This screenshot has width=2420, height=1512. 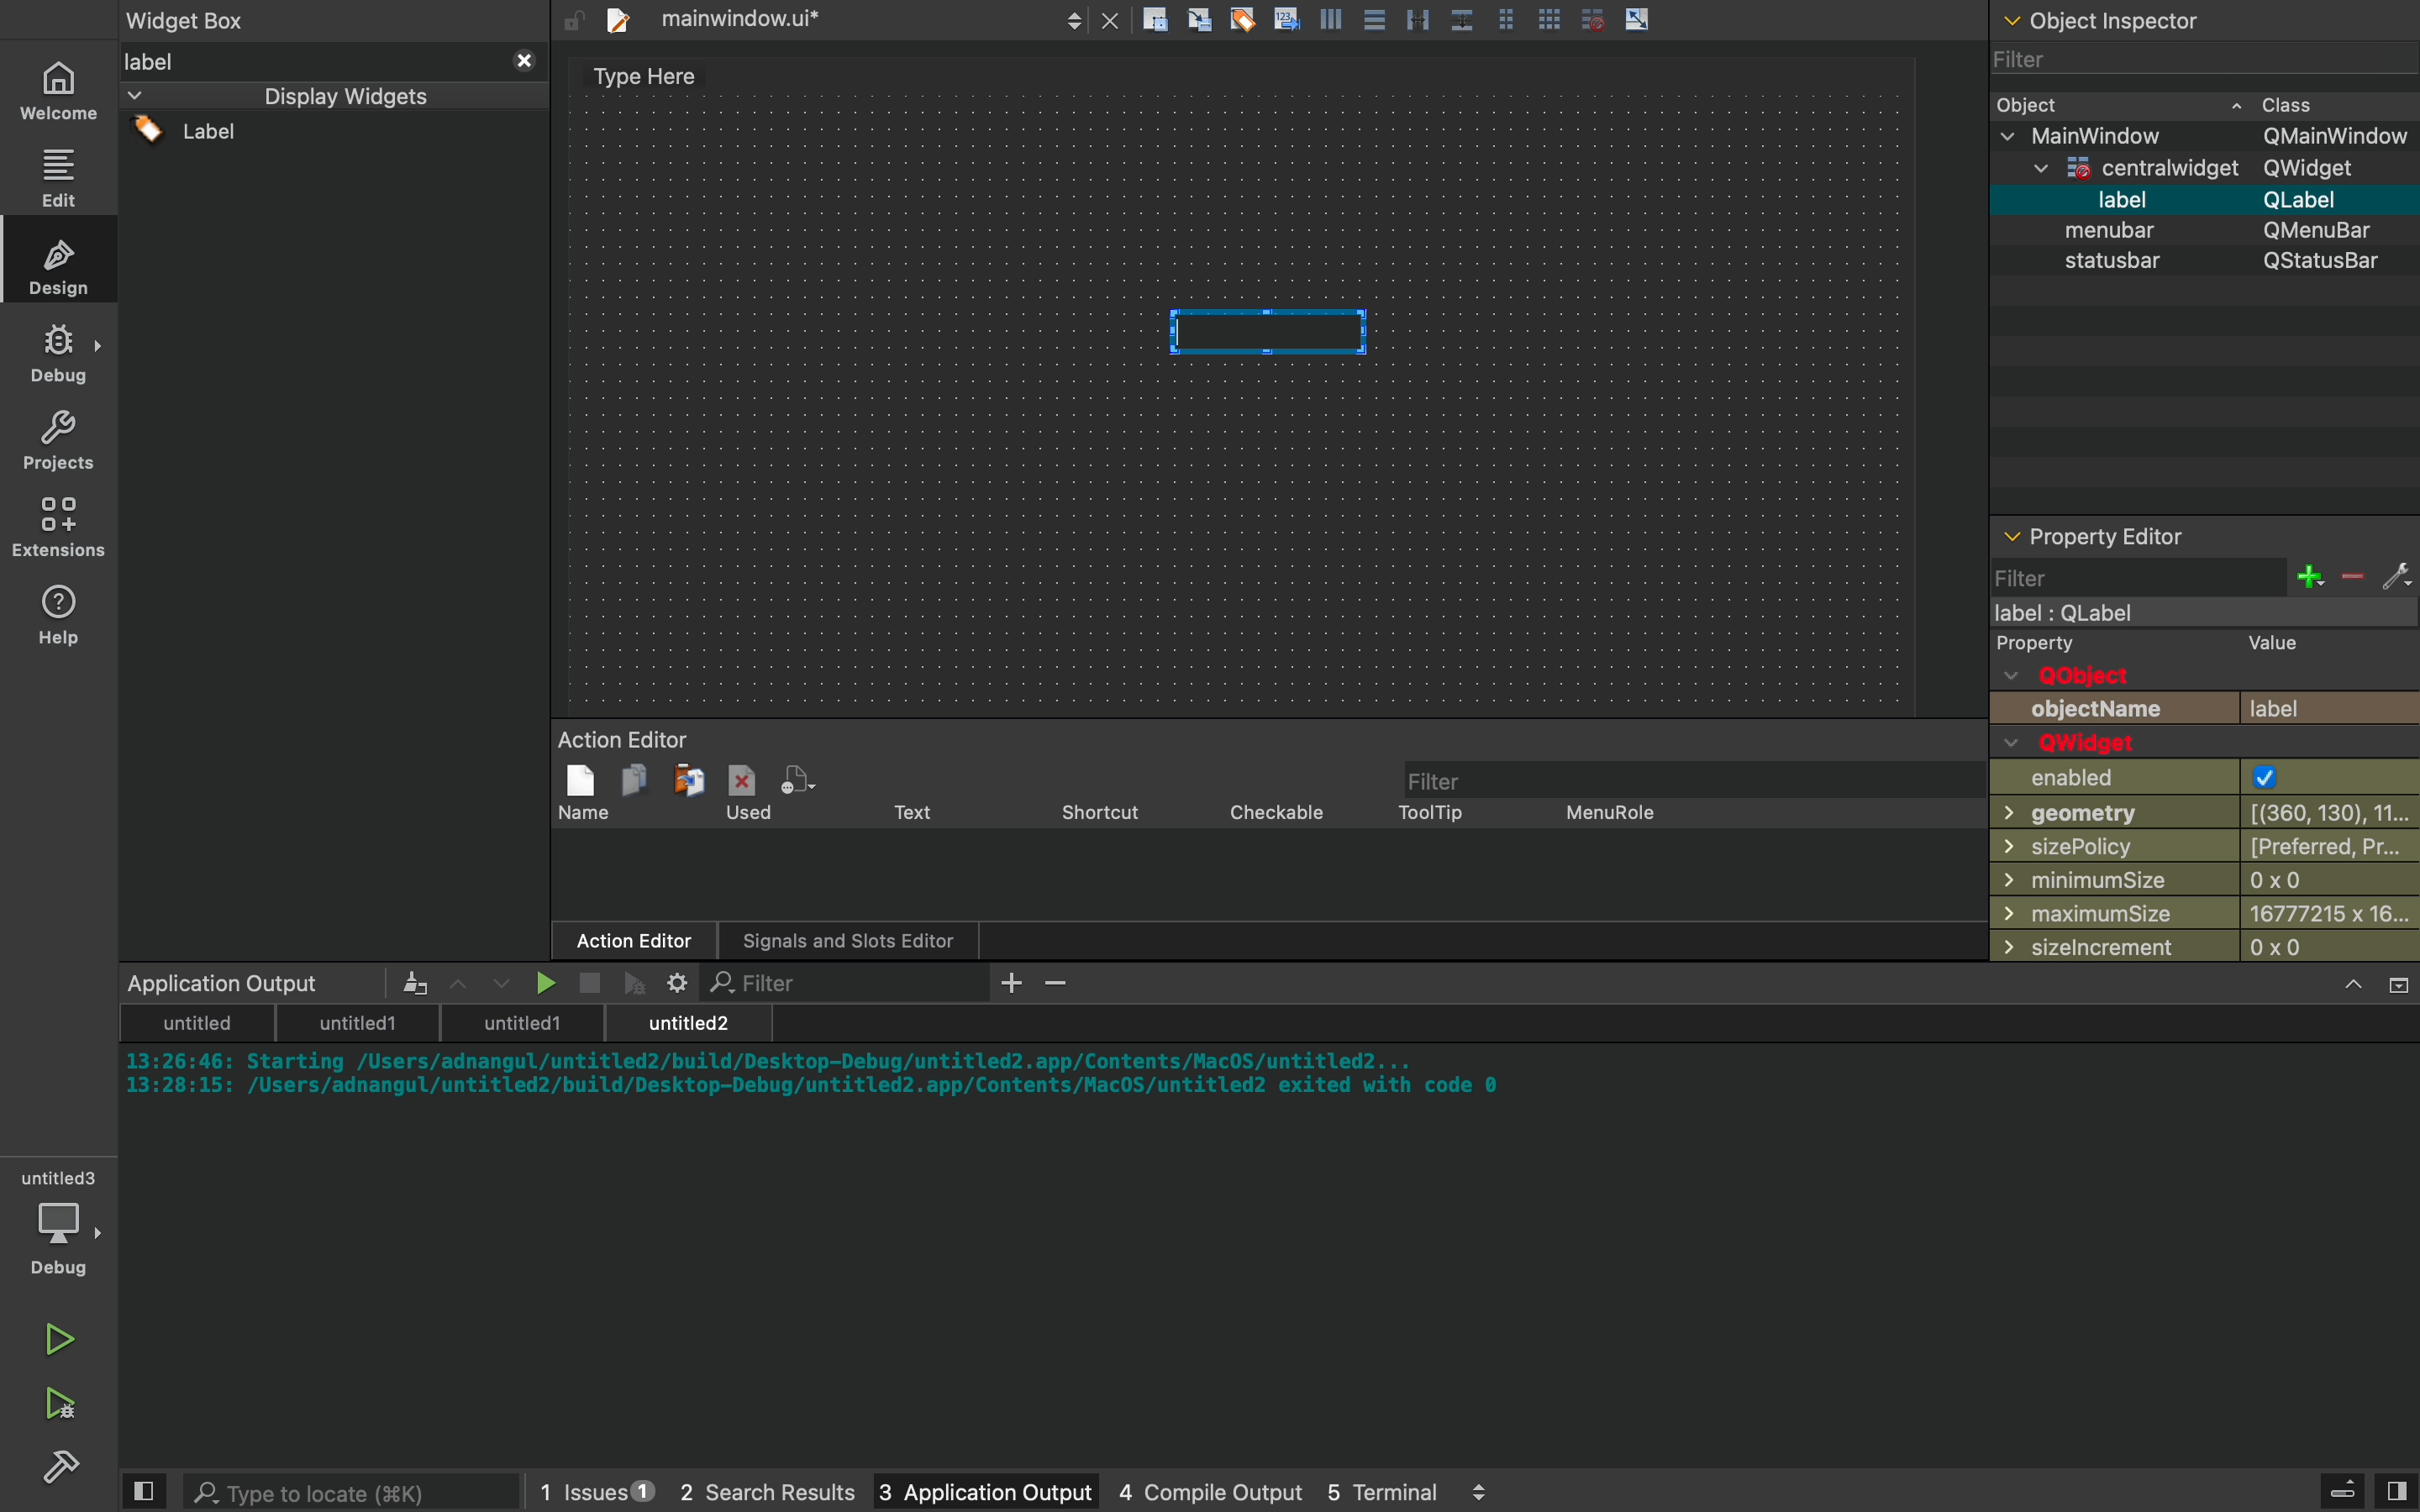 What do you see at coordinates (60, 1403) in the screenshot?
I see `debug and run` at bounding box center [60, 1403].